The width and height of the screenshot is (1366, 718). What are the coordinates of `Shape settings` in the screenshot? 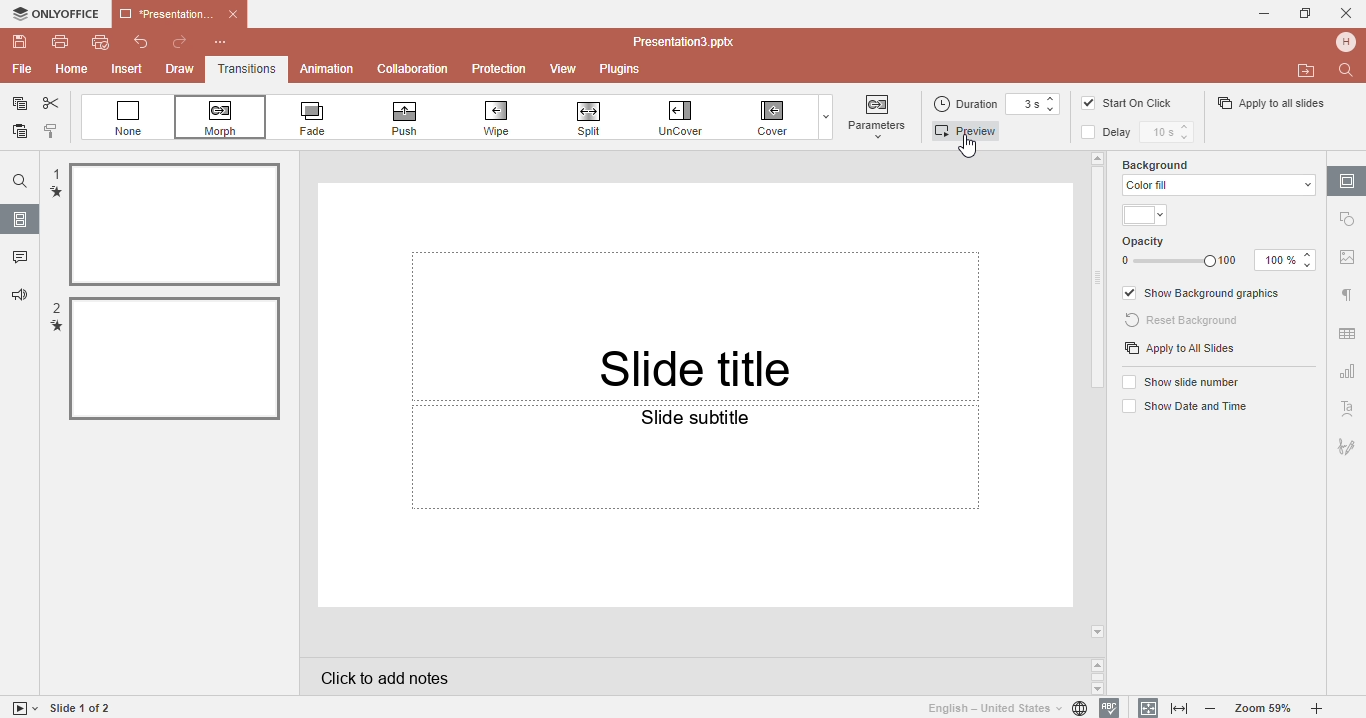 It's located at (1349, 219).